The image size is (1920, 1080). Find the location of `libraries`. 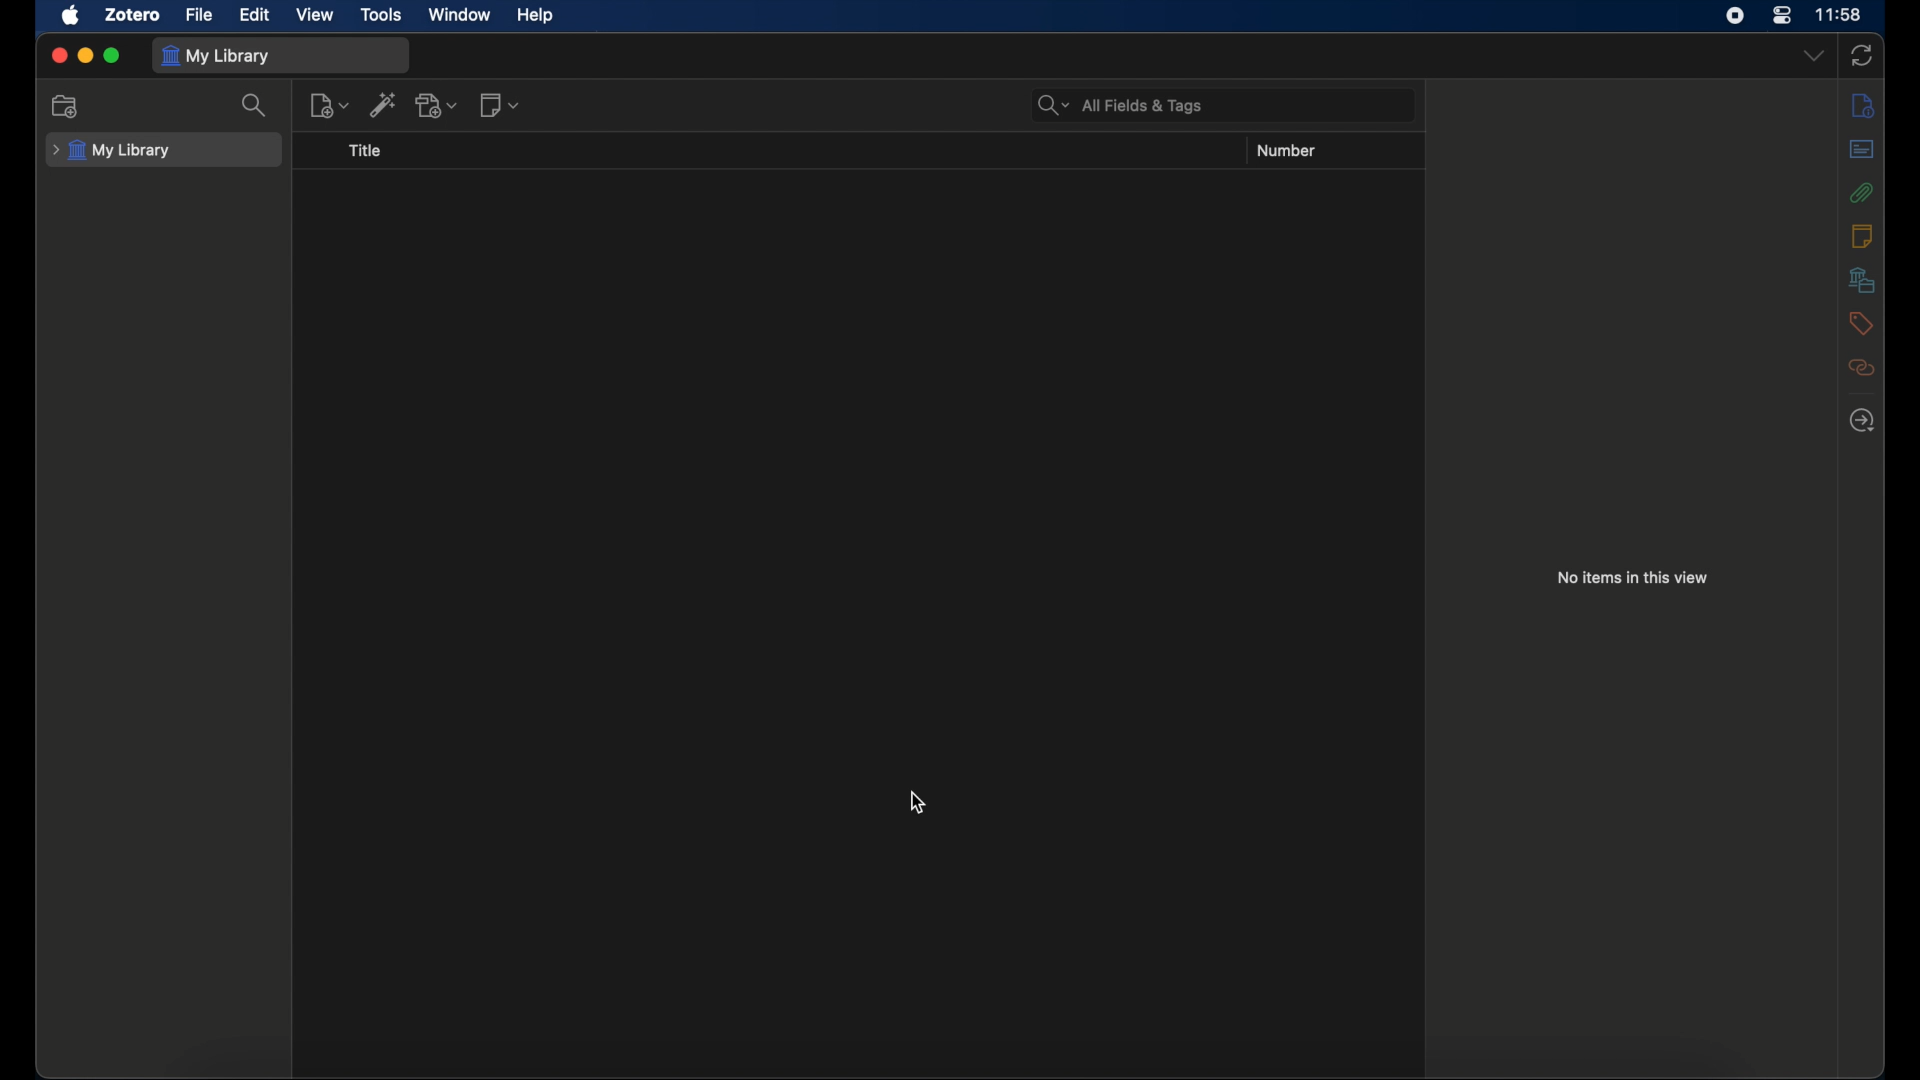

libraries is located at coordinates (1860, 279).